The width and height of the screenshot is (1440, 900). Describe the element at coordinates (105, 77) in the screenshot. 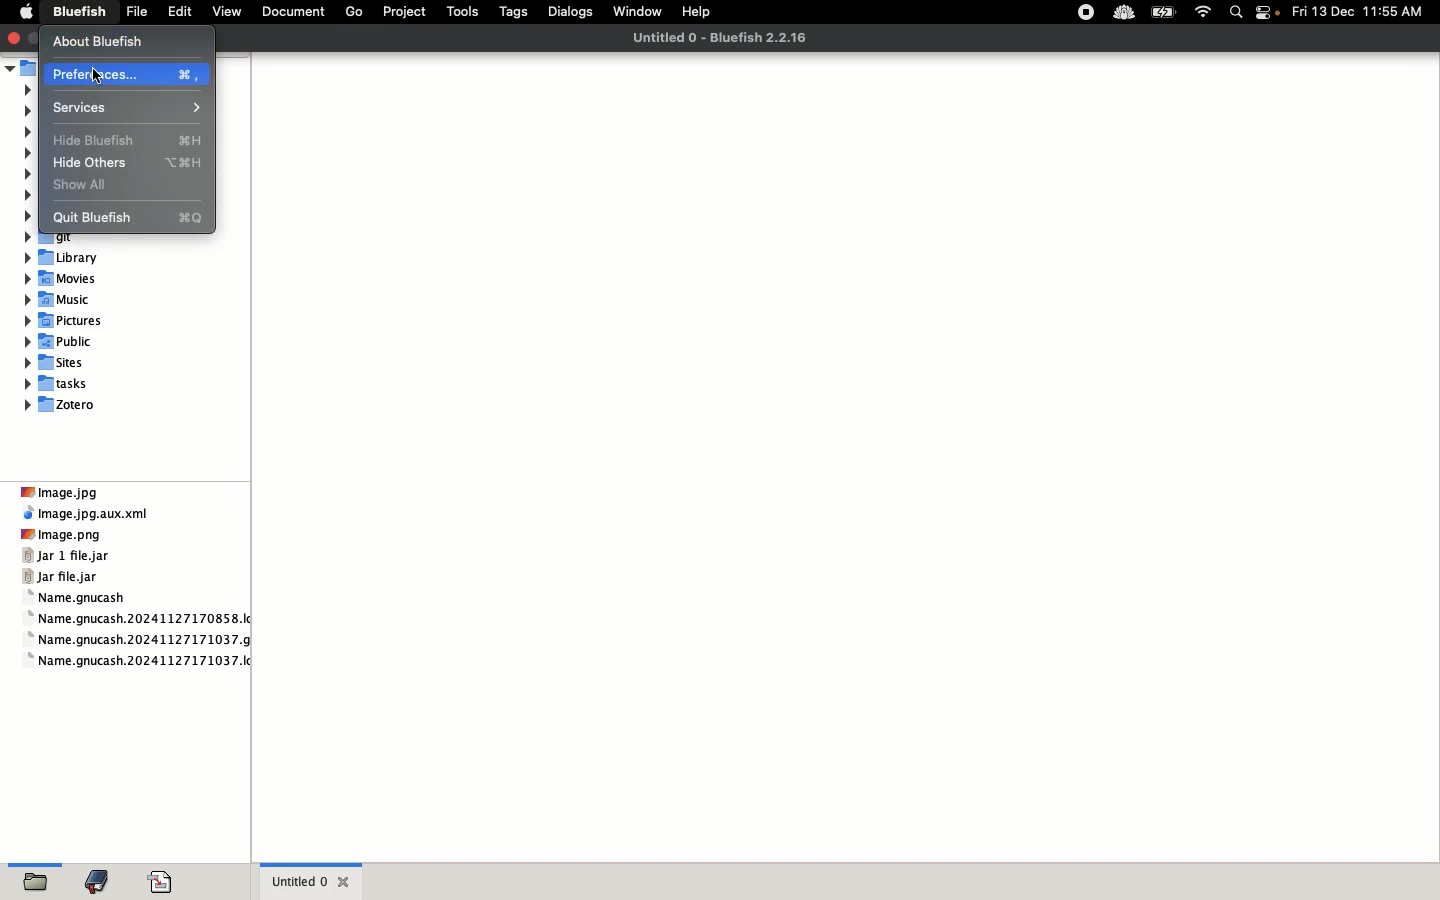

I see `Click` at that location.